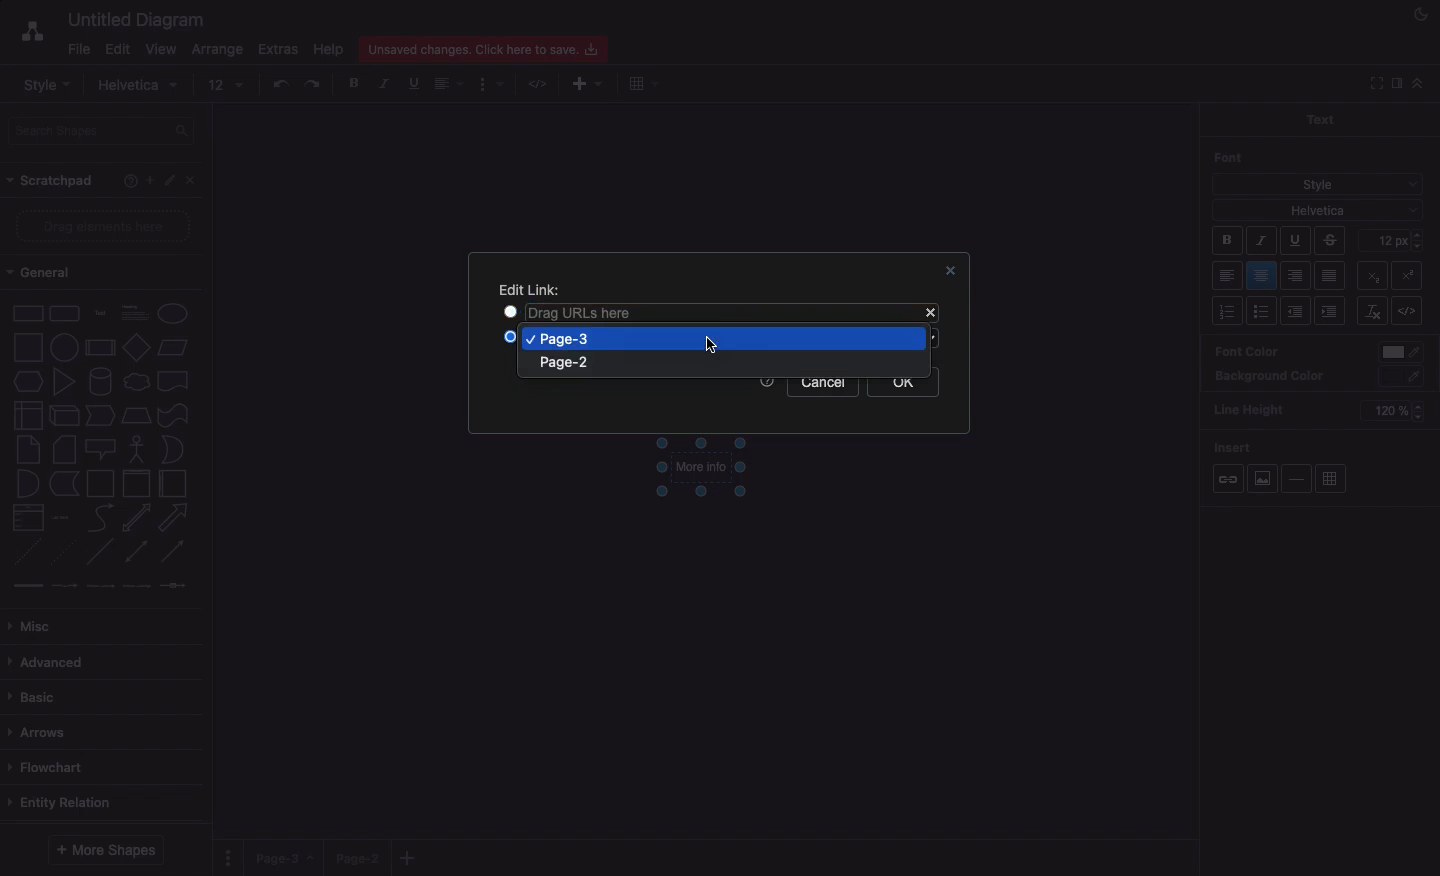 The height and width of the screenshot is (876, 1440). What do you see at coordinates (700, 470) in the screenshot?
I see `More info` at bounding box center [700, 470].